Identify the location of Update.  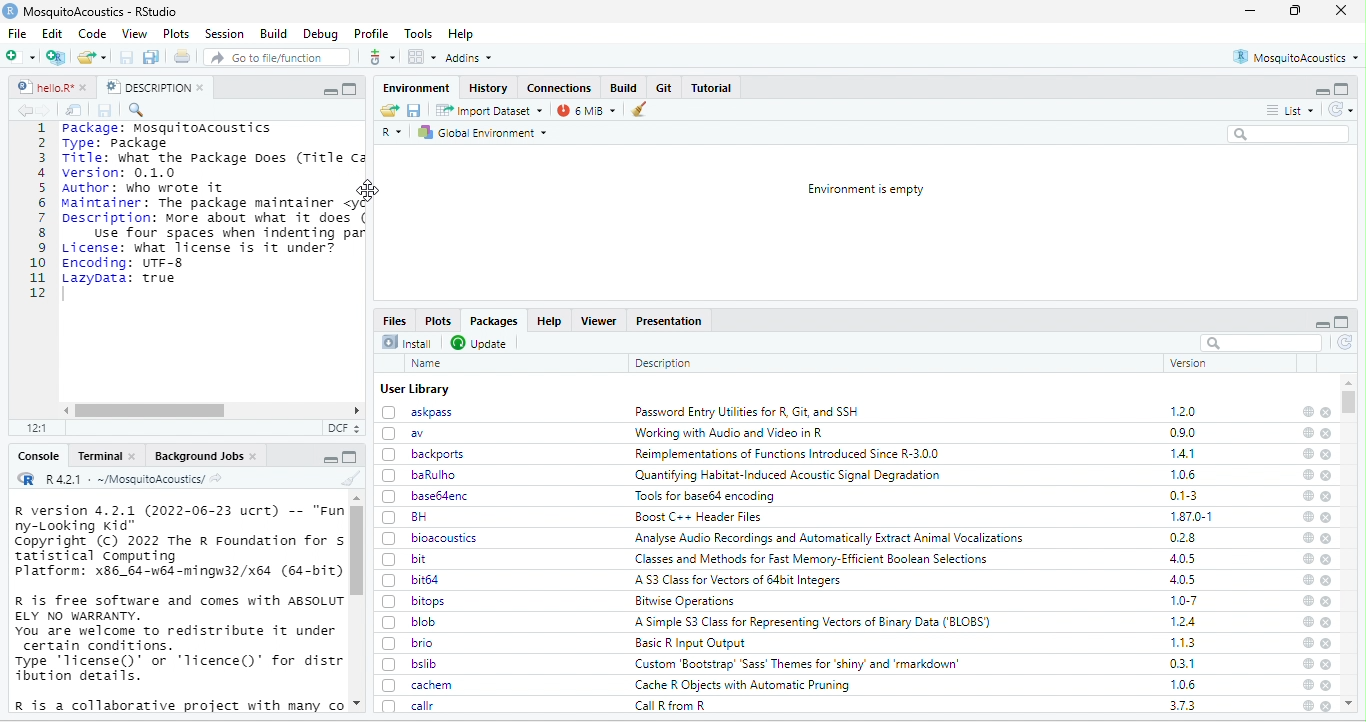
(480, 342).